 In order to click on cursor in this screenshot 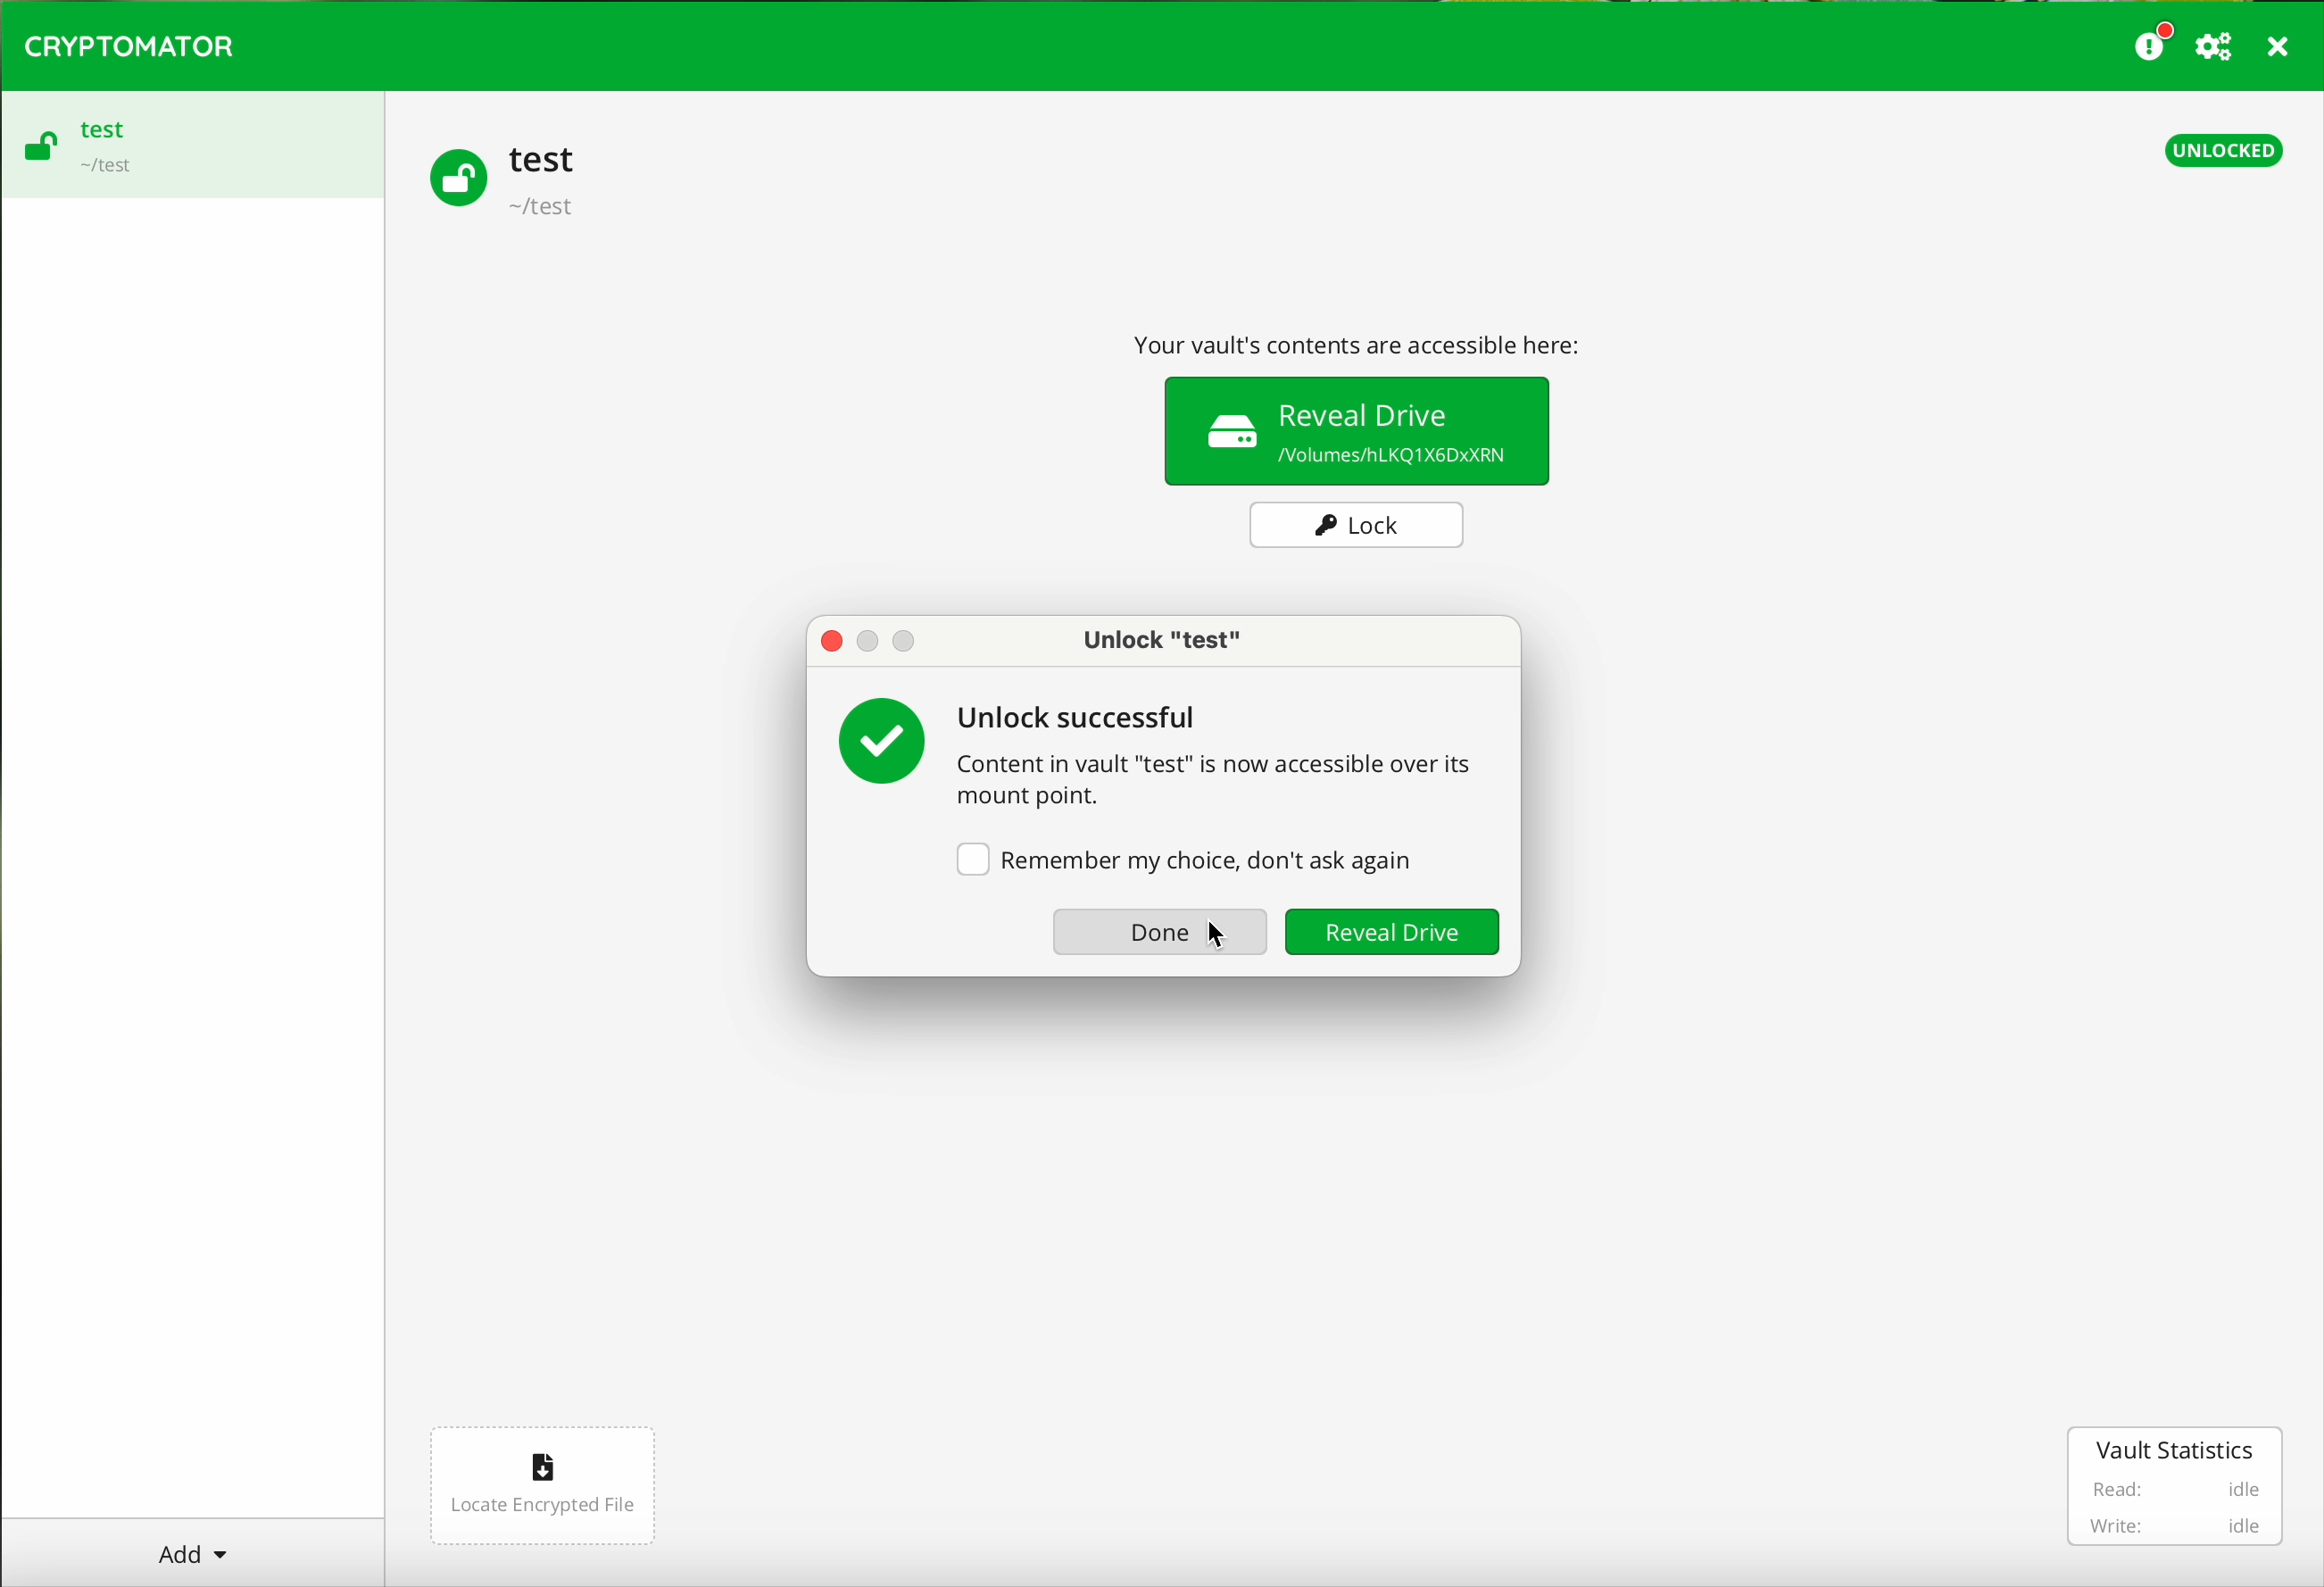, I will do `click(1220, 956)`.